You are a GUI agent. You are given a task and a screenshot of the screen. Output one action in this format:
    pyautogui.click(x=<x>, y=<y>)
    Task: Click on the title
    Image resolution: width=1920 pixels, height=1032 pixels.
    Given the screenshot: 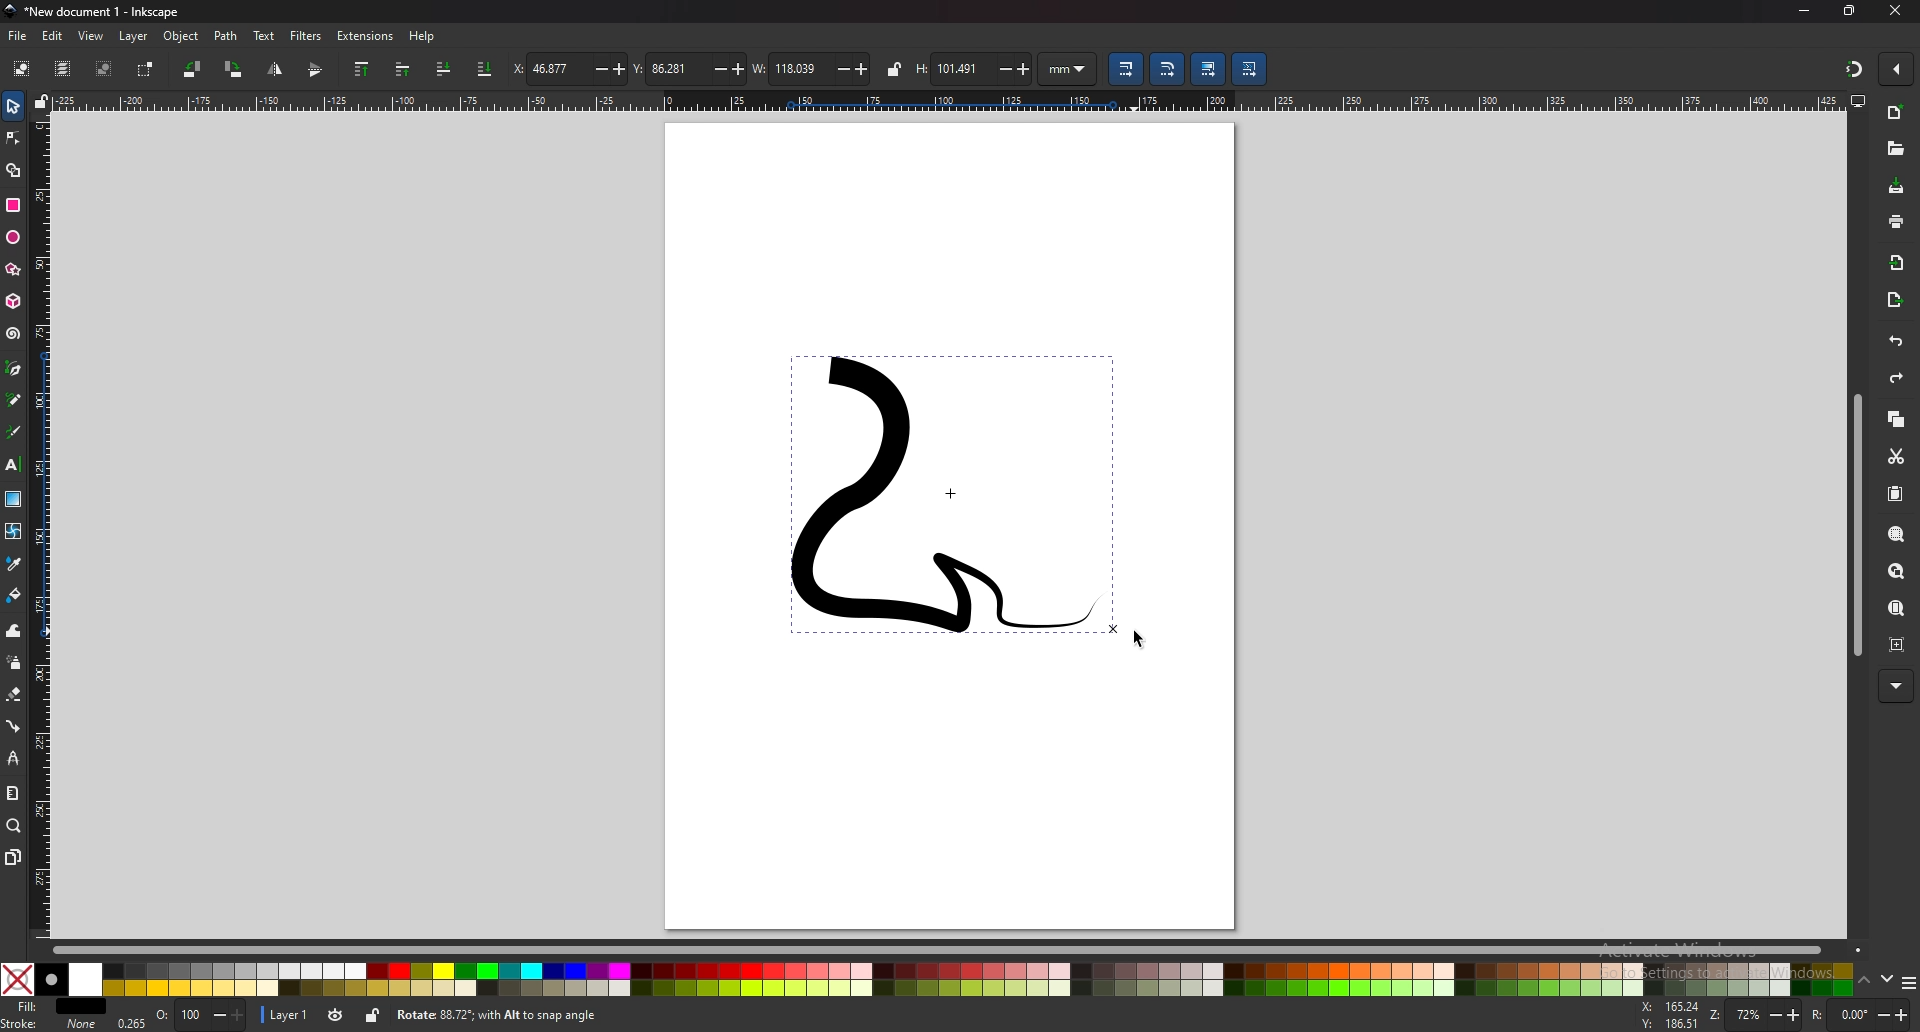 What is the action you would take?
    pyautogui.click(x=99, y=11)
    